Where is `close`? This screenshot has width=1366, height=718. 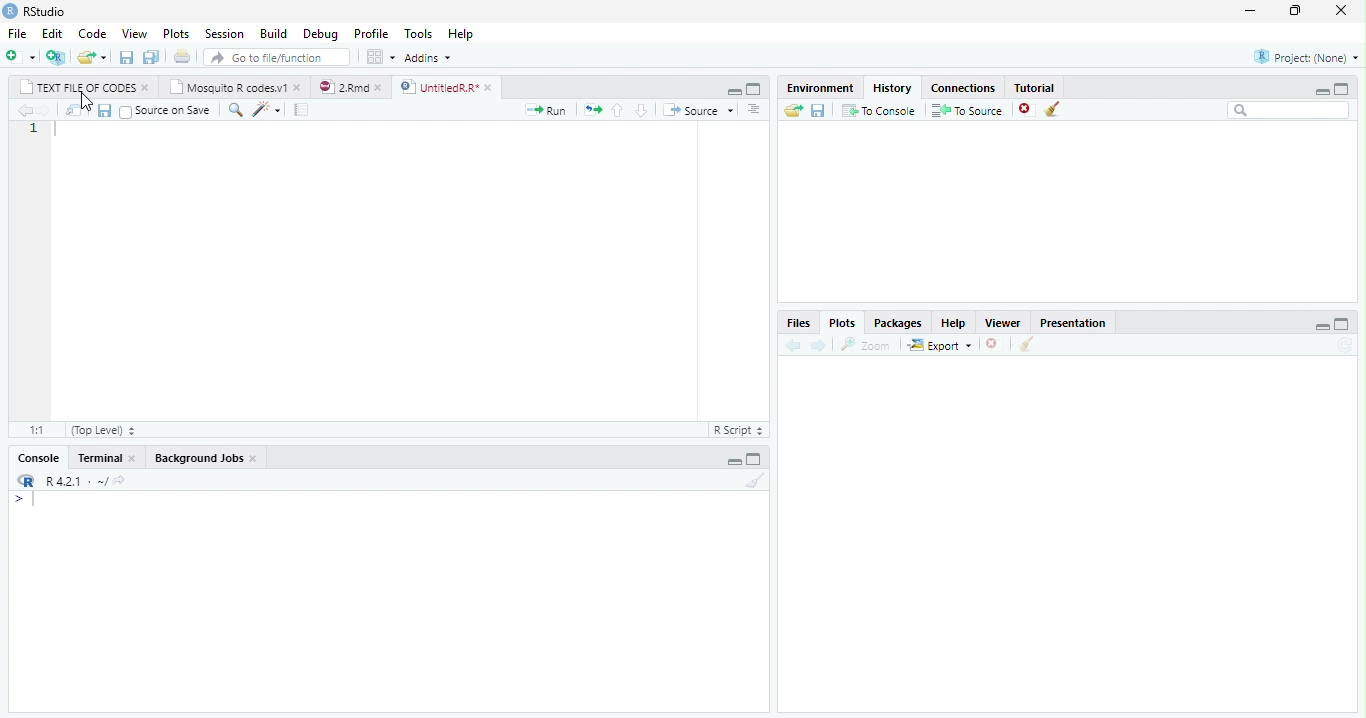 close is located at coordinates (146, 89).